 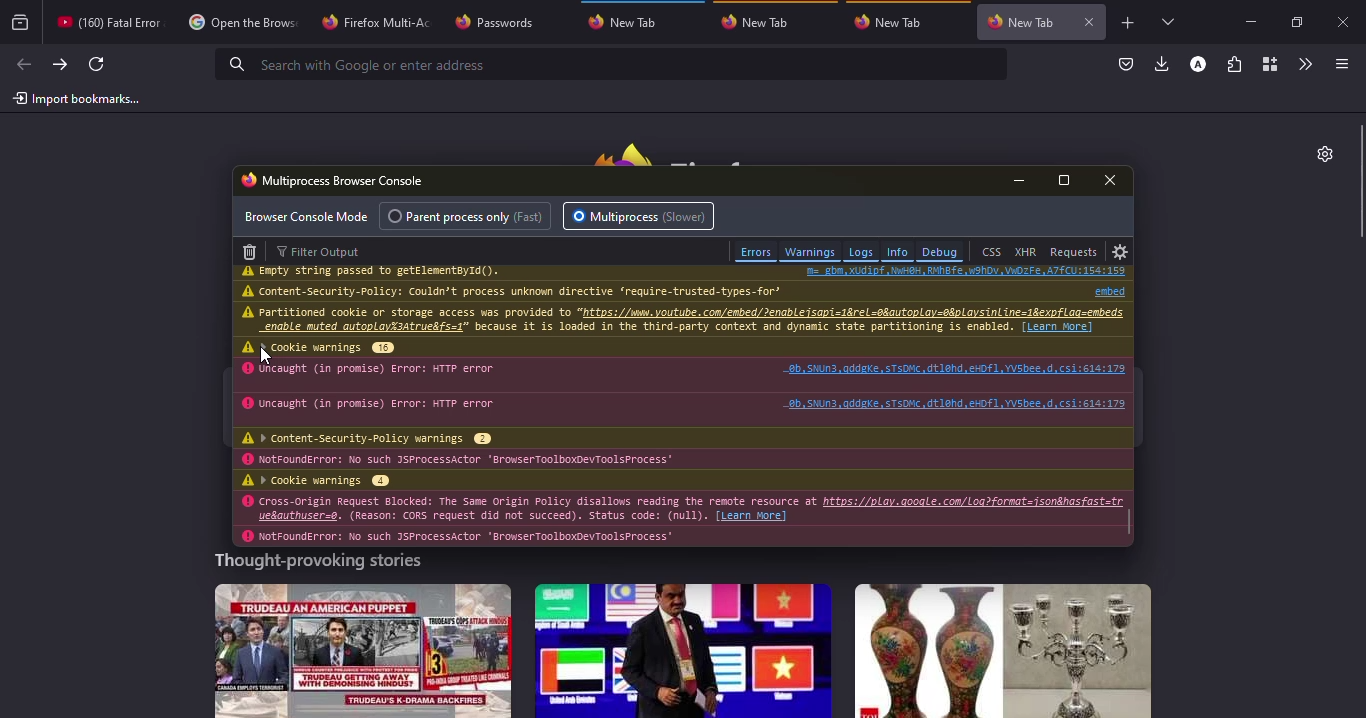 I want to click on m=, so click(x=966, y=271).